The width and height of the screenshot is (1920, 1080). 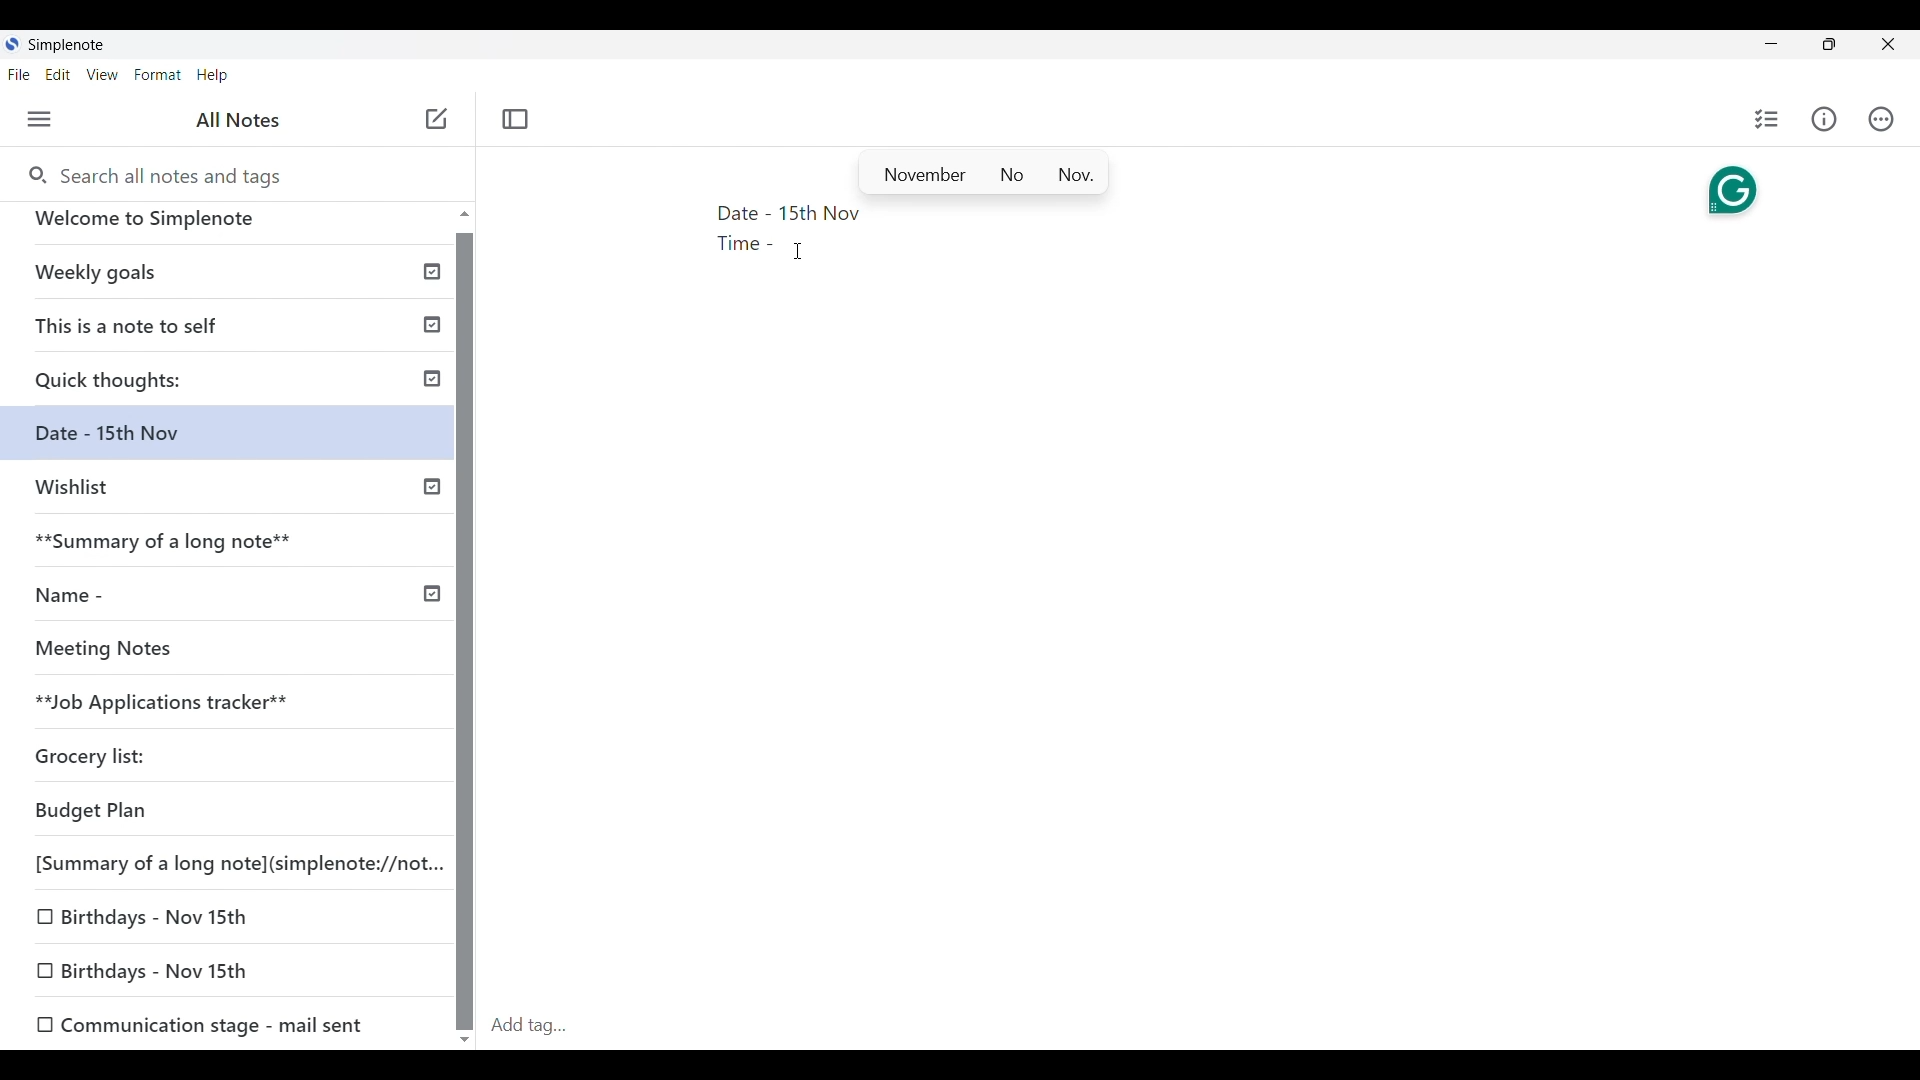 What do you see at coordinates (438, 119) in the screenshot?
I see `Add note` at bounding box center [438, 119].